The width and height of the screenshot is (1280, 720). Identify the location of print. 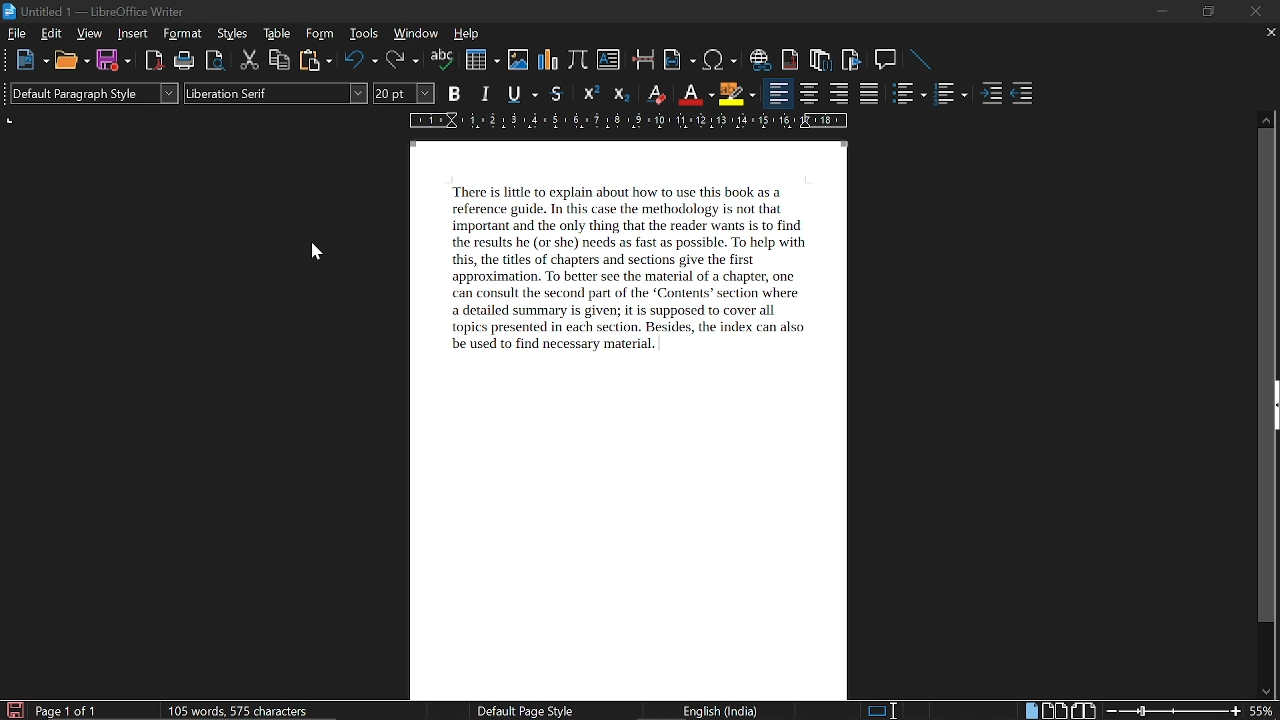
(185, 60).